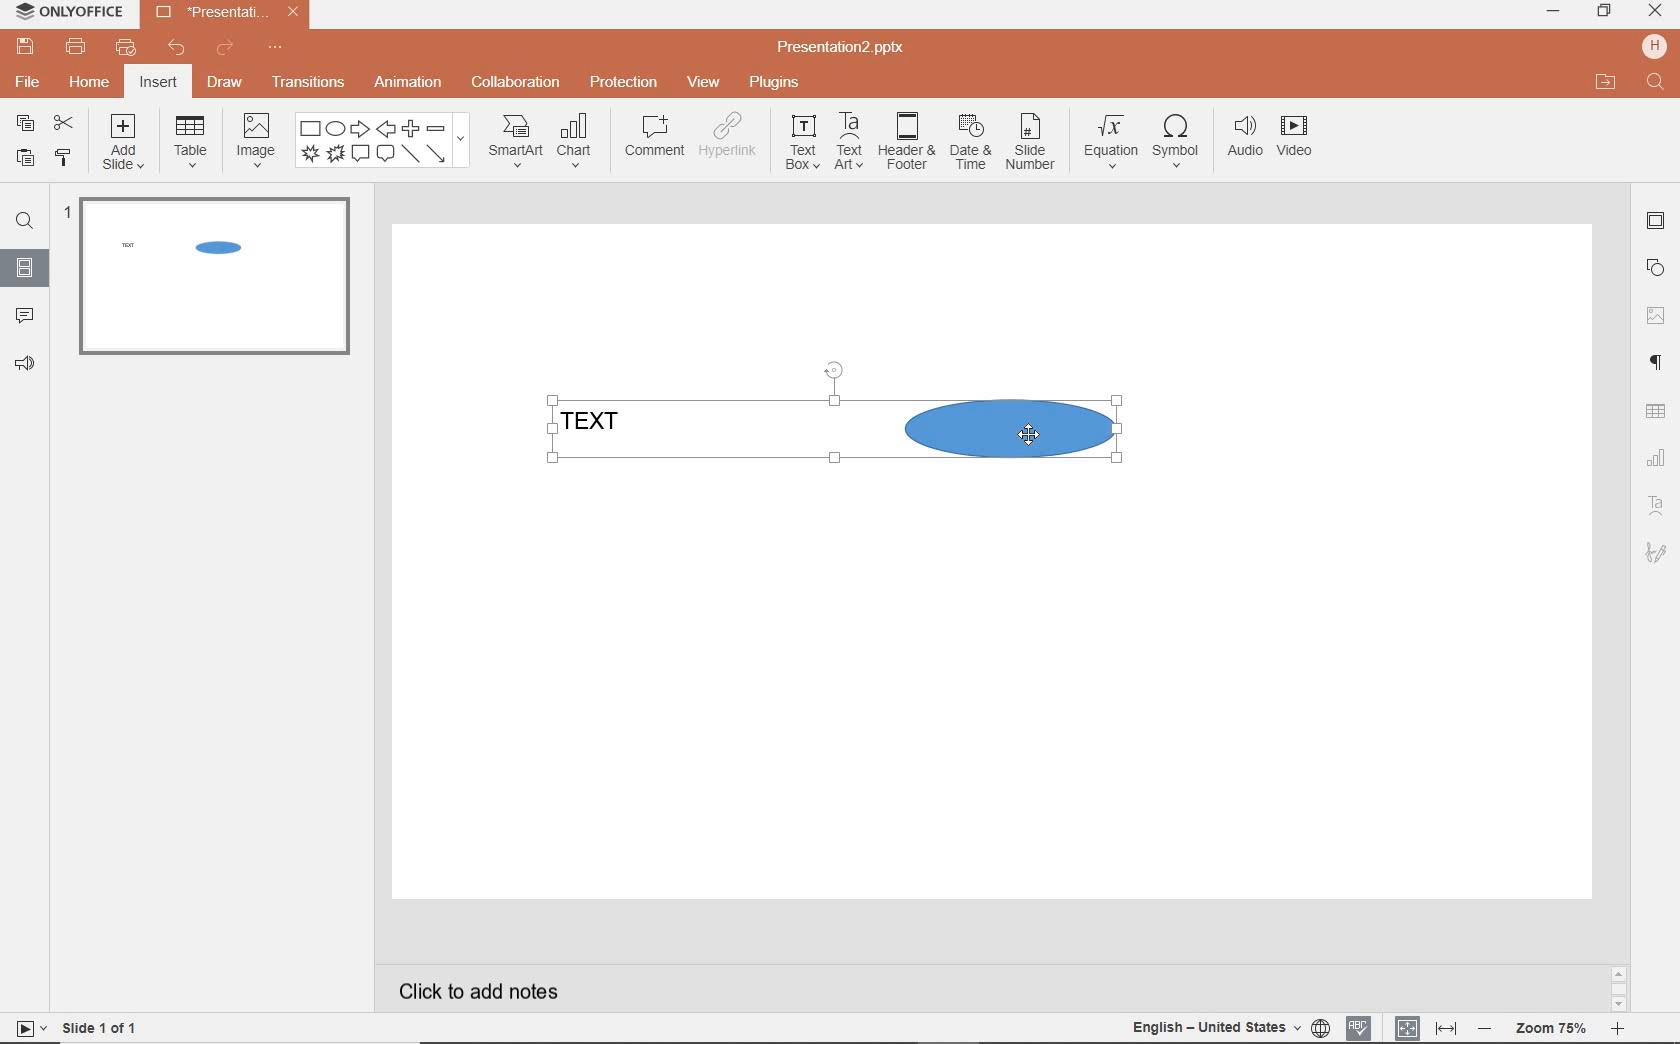 This screenshot has width=1680, height=1044. Describe the element at coordinates (1427, 1026) in the screenshot. I see `FIT TO SLIDE / FIT TO WIDTH` at that location.